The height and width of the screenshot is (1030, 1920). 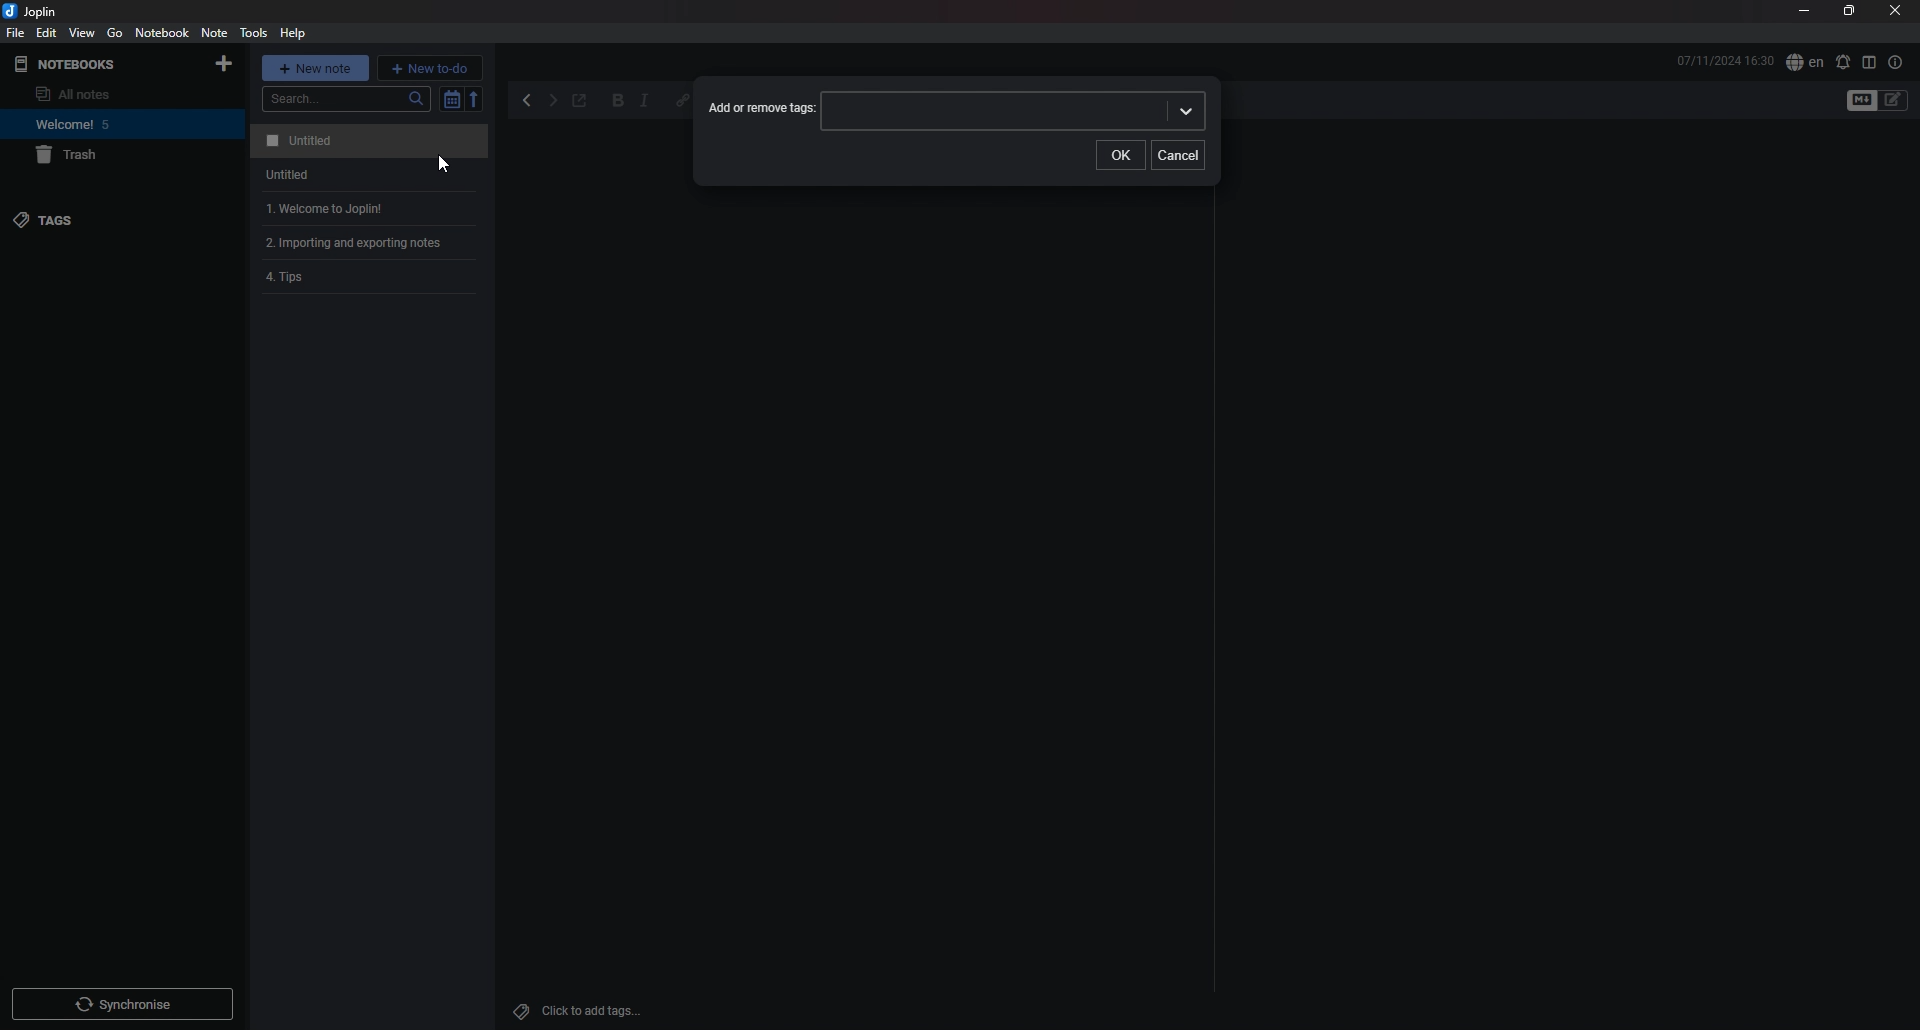 What do you see at coordinates (580, 102) in the screenshot?
I see `toggle external editing` at bounding box center [580, 102].